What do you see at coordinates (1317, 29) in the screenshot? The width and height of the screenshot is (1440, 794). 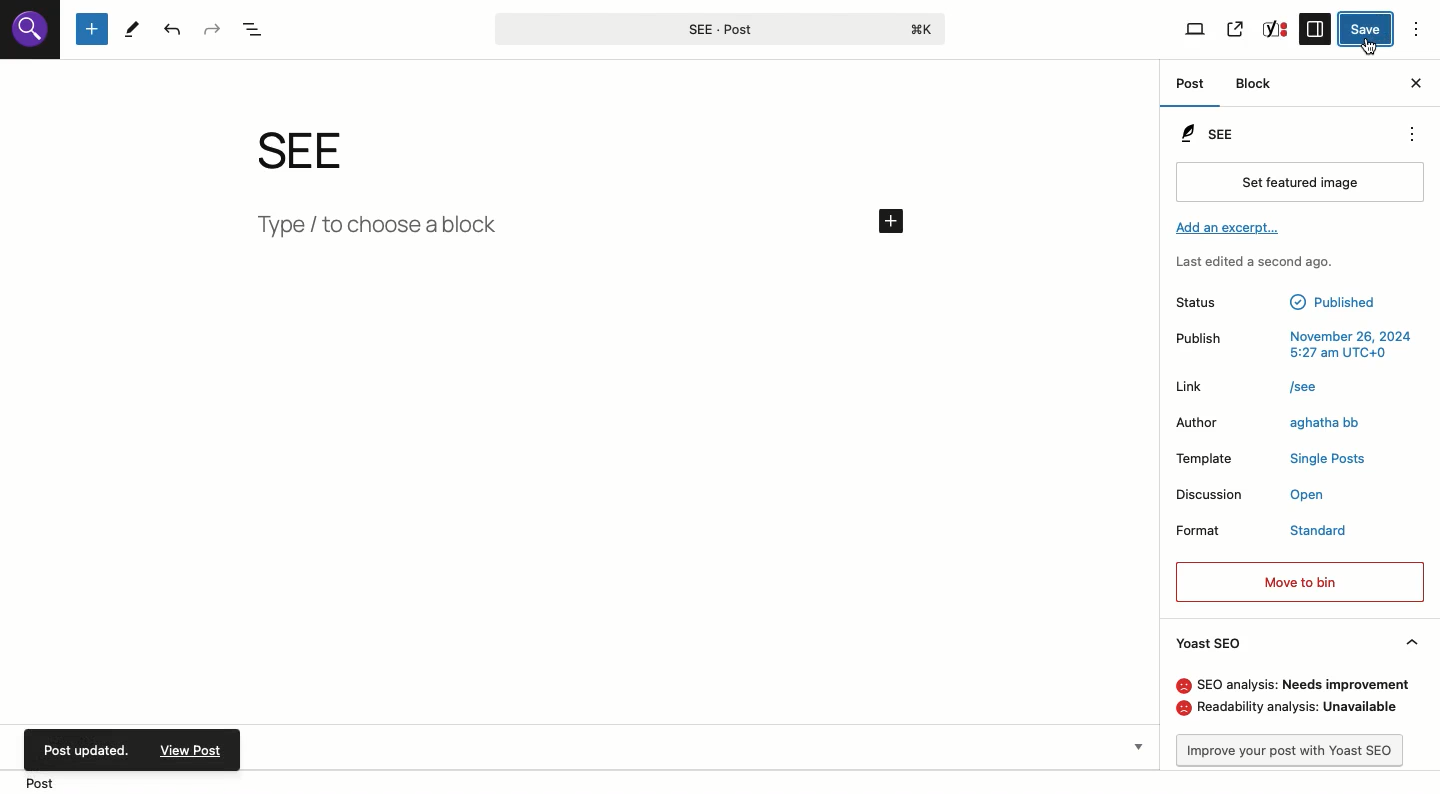 I see `Sidebar` at bounding box center [1317, 29].